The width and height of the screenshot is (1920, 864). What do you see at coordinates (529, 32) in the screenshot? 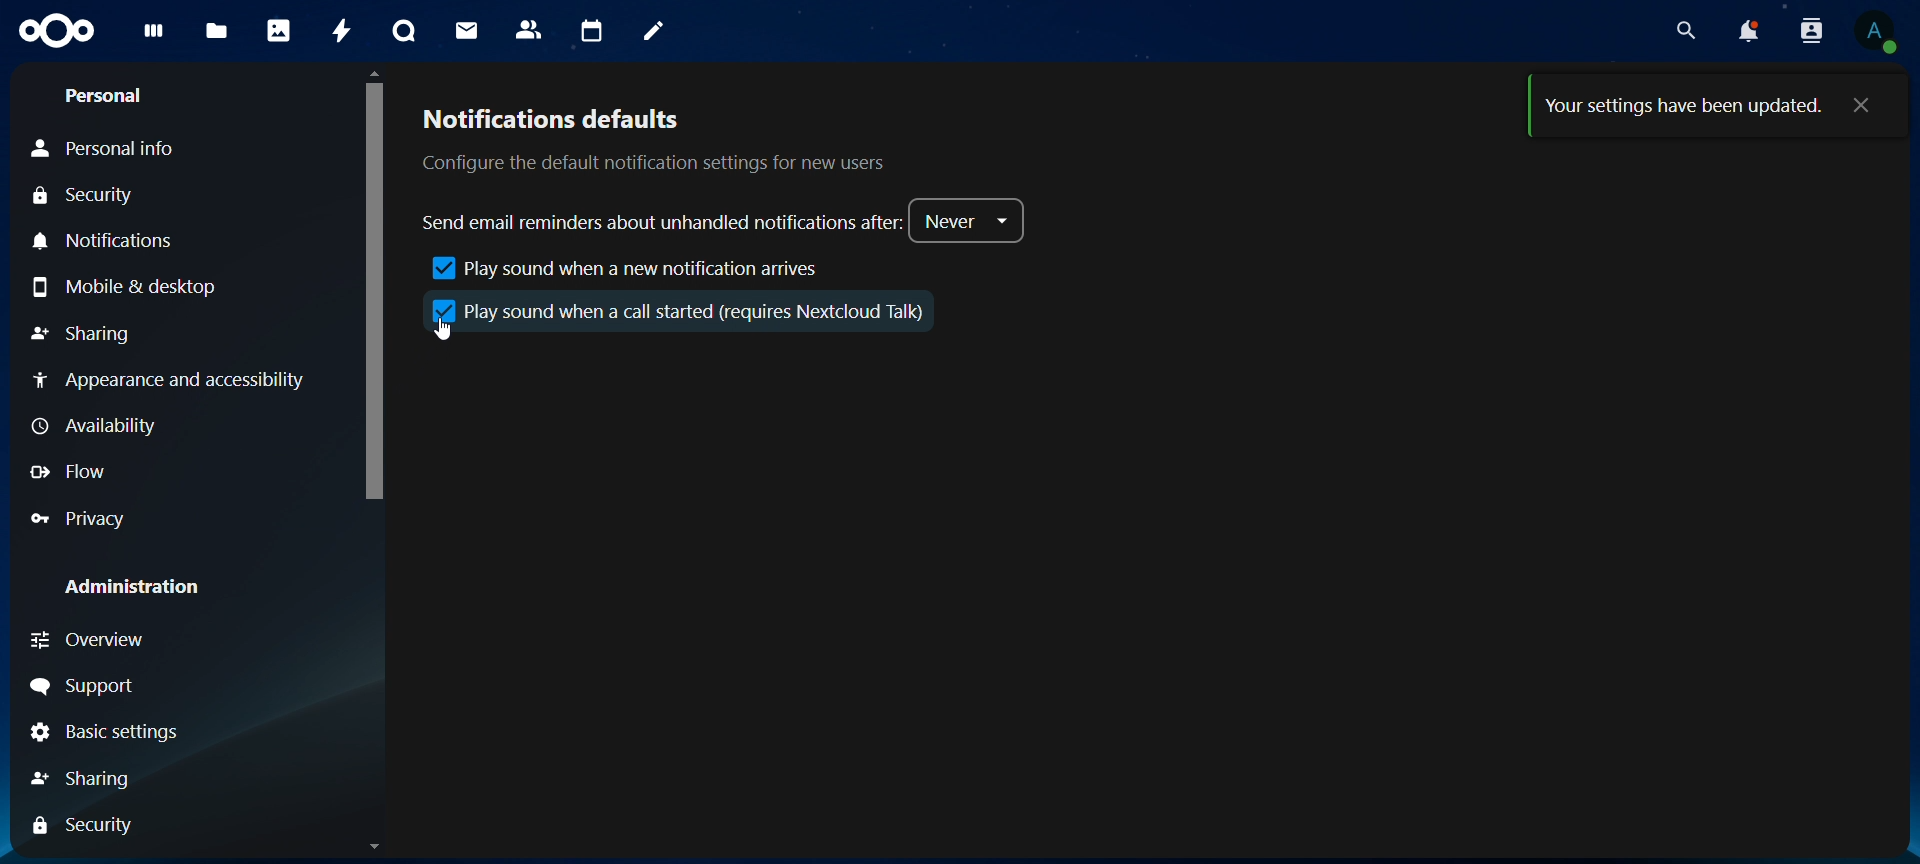
I see `contacts` at bounding box center [529, 32].